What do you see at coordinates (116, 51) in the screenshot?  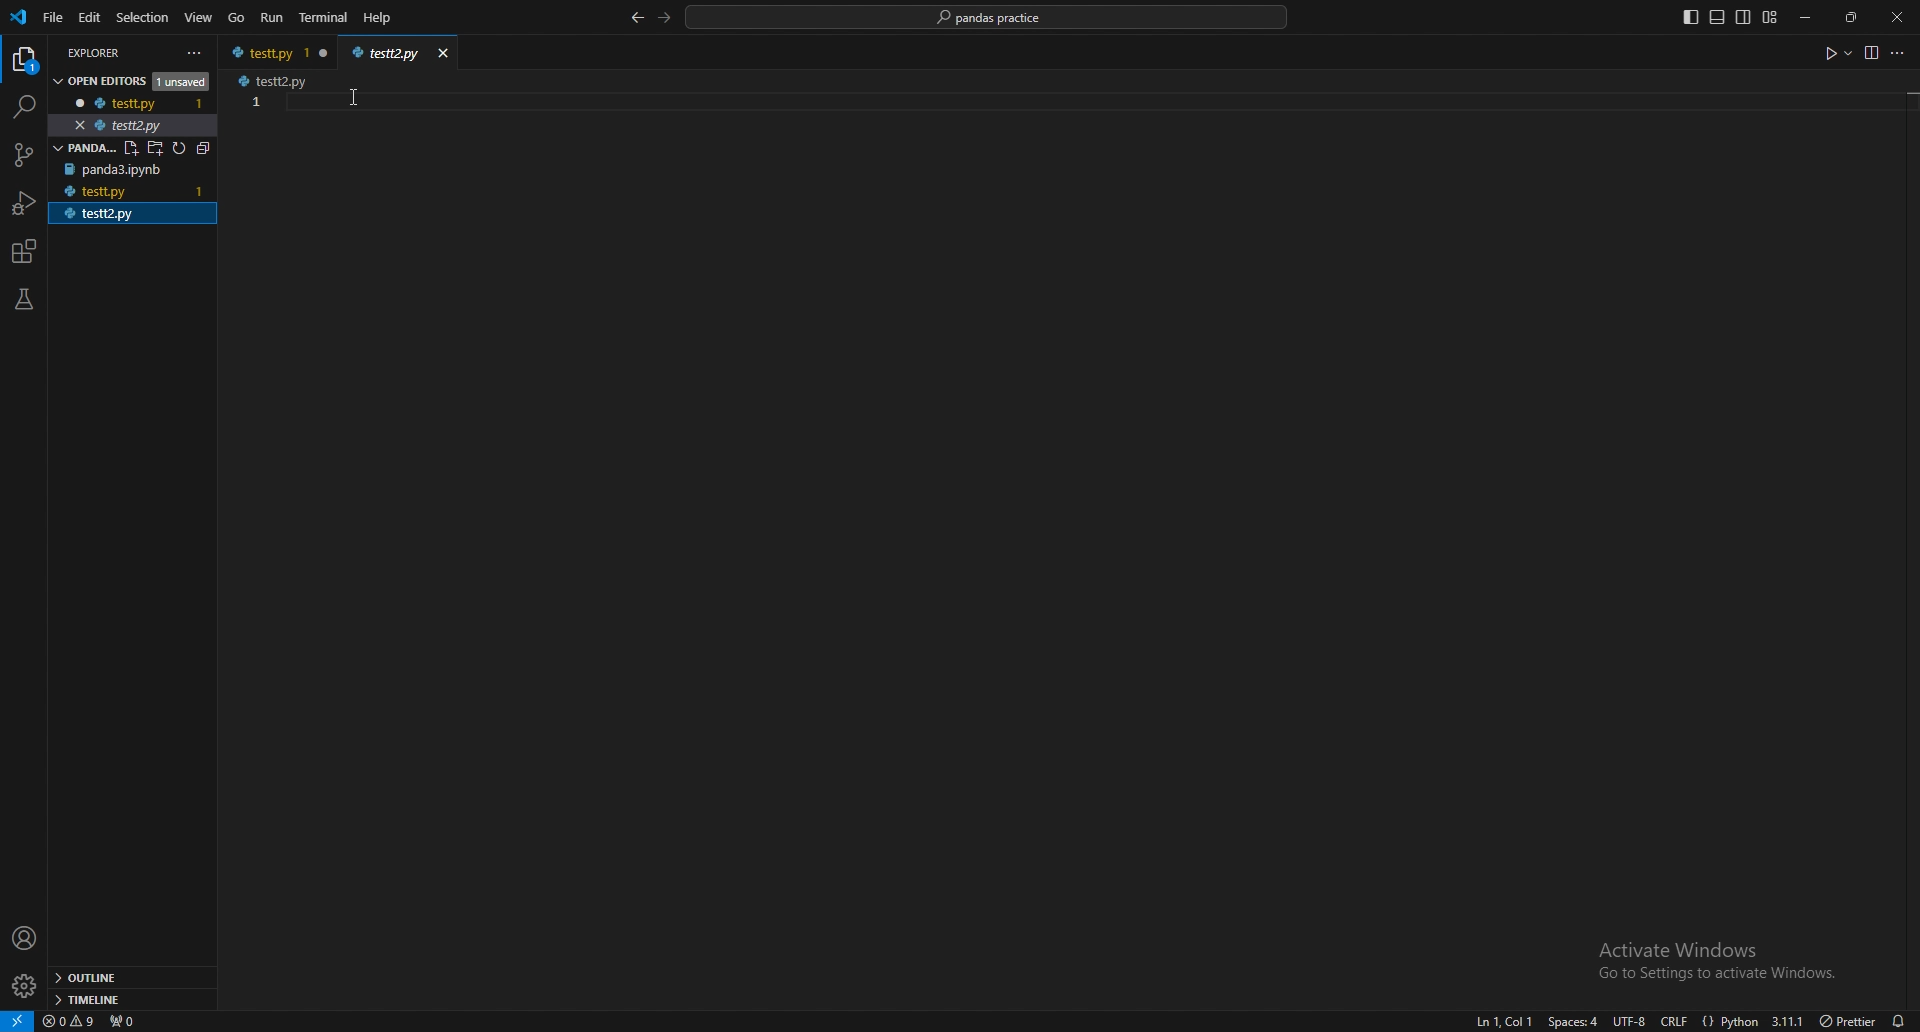 I see `explorer` at bounding box center [116, 51].